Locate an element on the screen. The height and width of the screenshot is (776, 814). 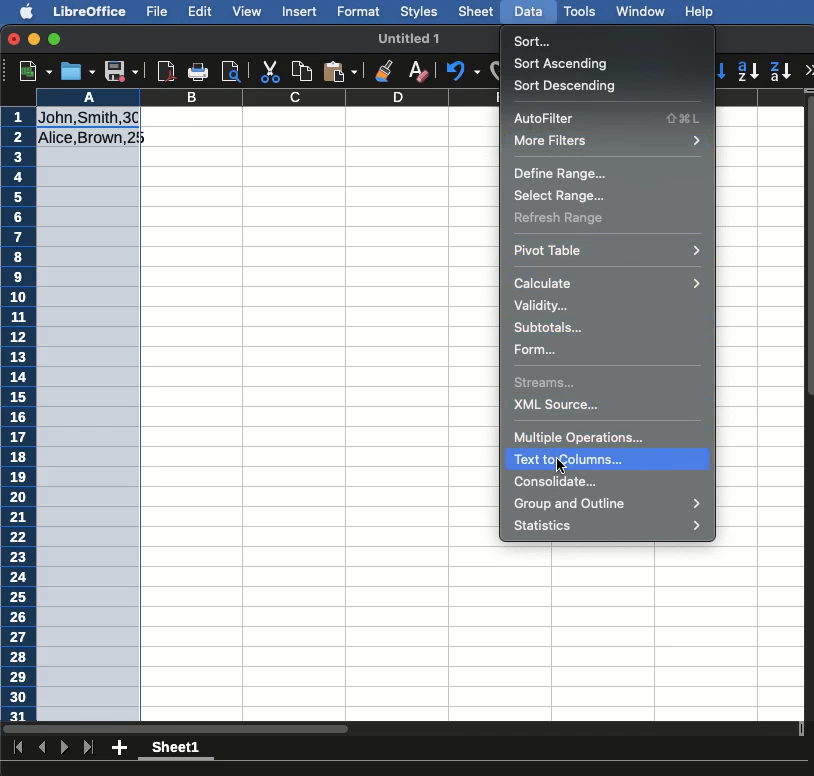
Text to columns is located at coordinates (609, 459).